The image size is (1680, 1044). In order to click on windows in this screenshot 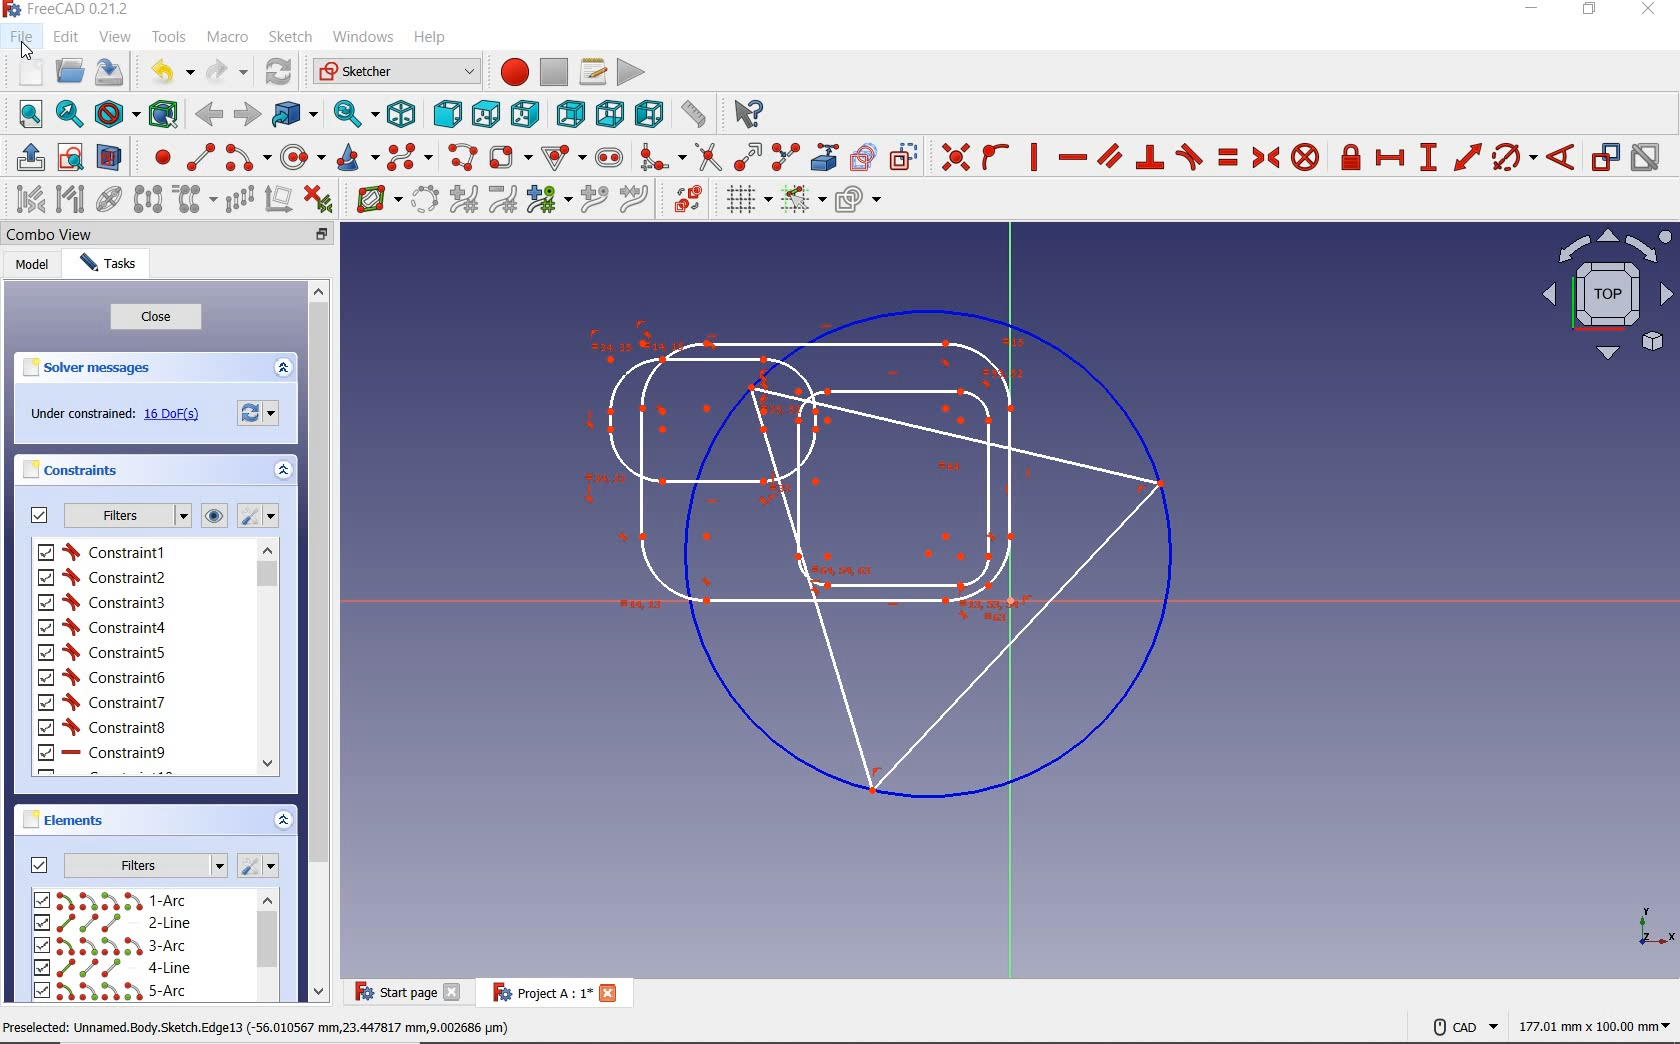, I will do `click(365, 37)`.